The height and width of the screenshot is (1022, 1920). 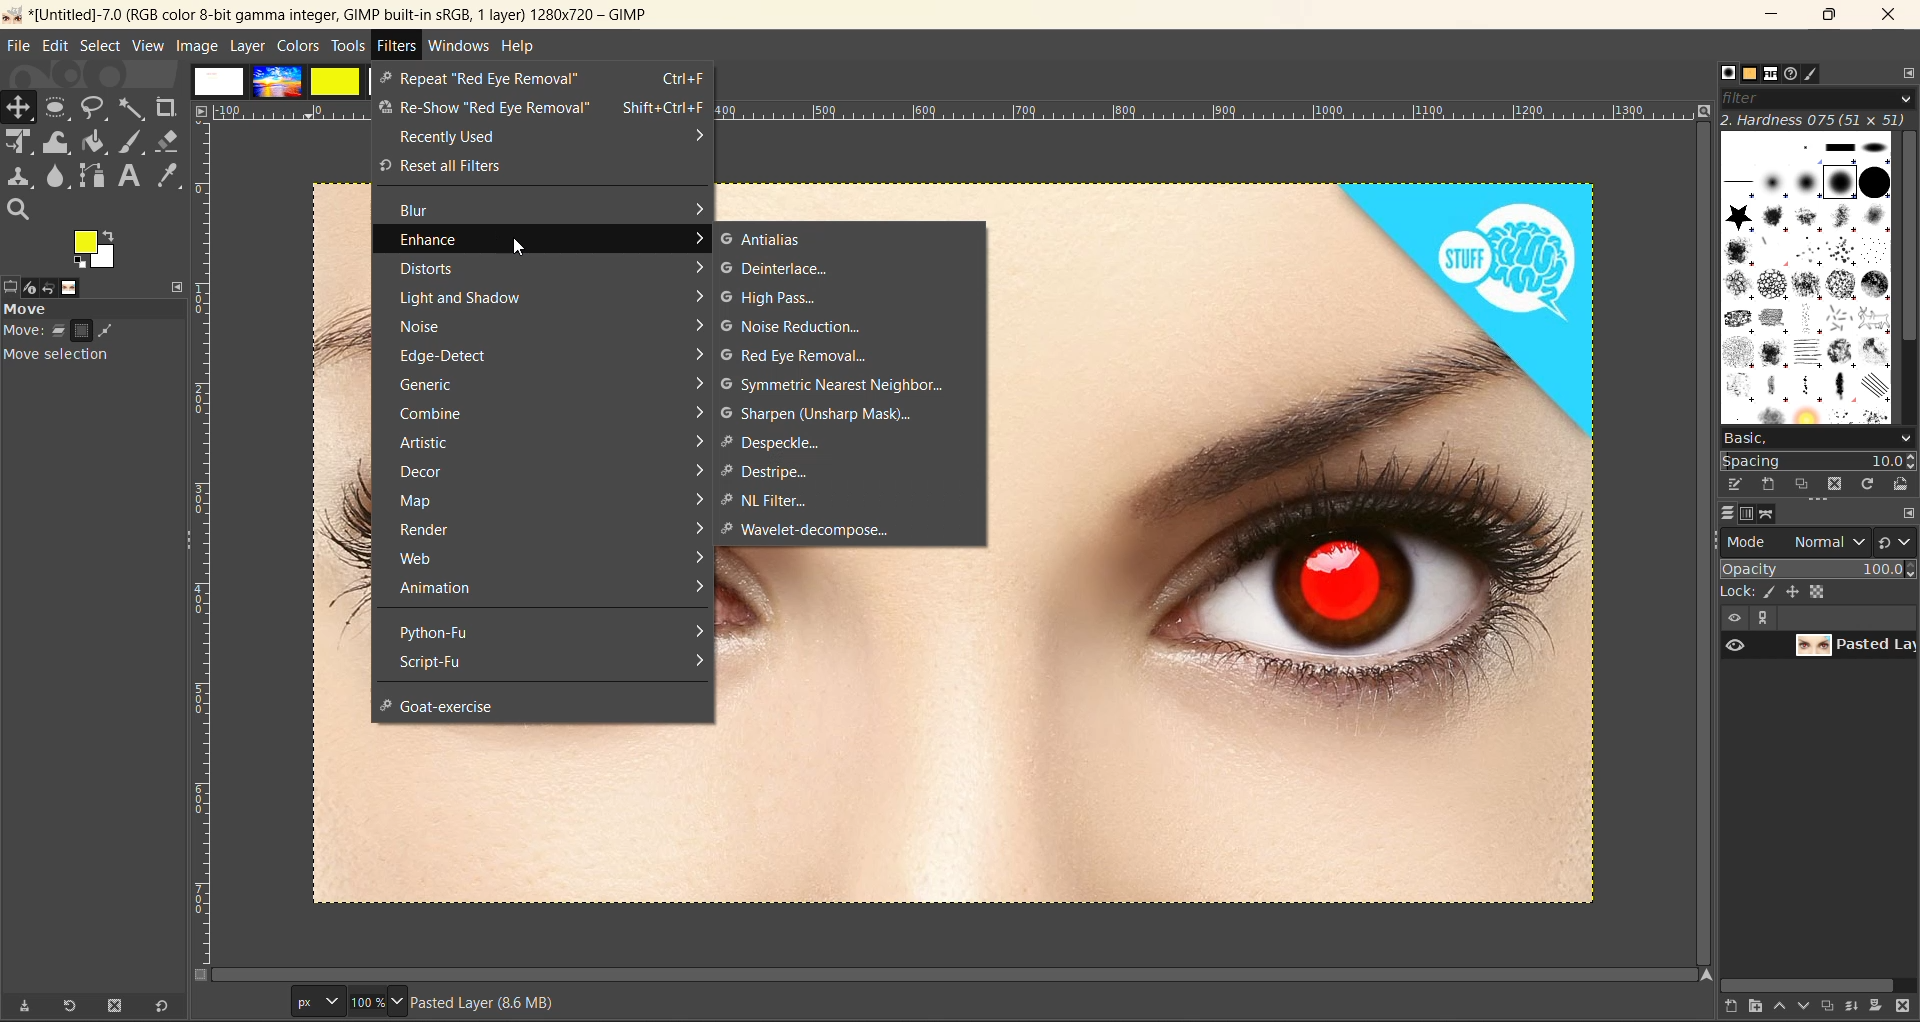 I want to click on active foreground and background color, so click(x=97, y=249).